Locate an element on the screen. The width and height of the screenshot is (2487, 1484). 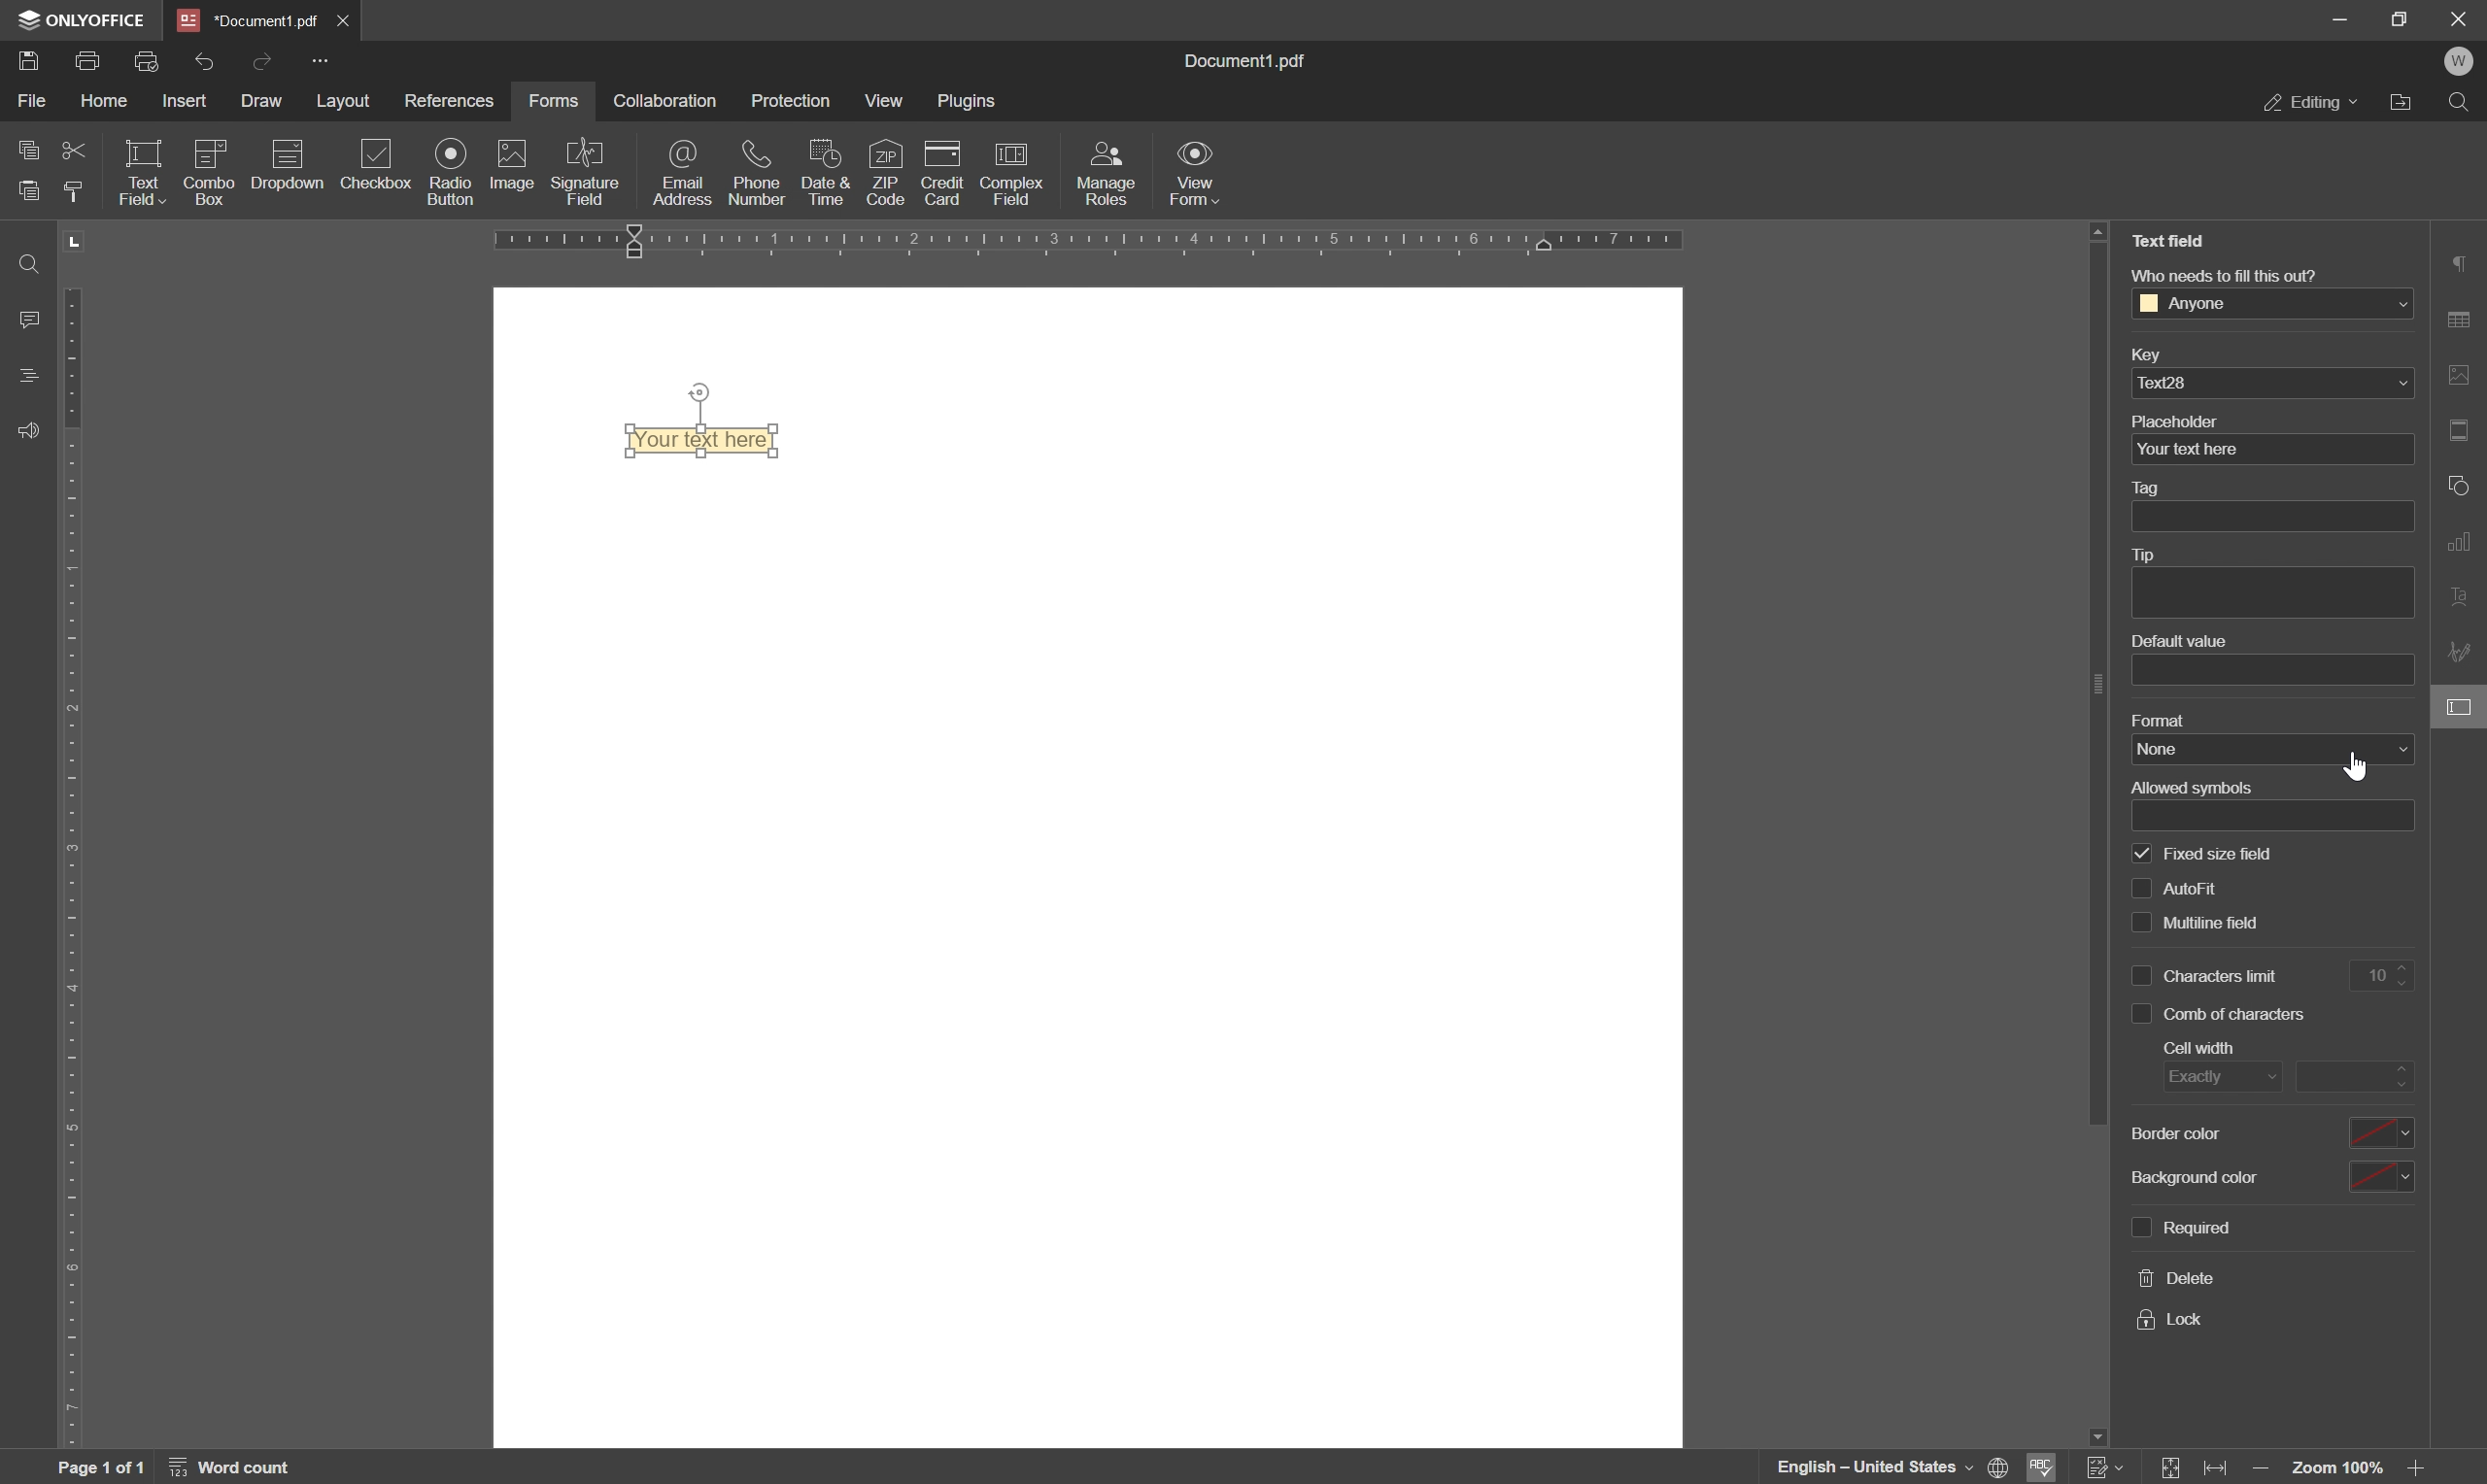
fit to page is located at coordinates (2173, 1469).